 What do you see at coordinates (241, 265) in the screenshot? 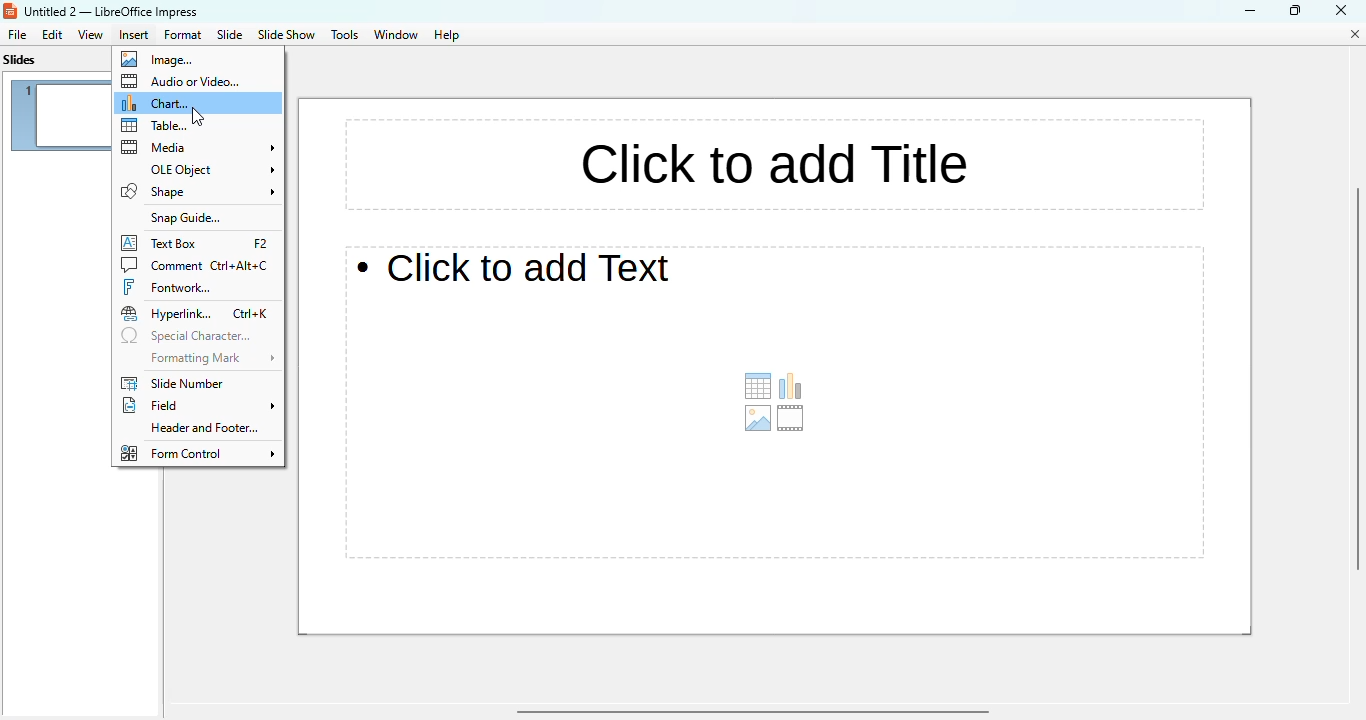
I see `shortcut for comment` at bounding box center [241, 265].